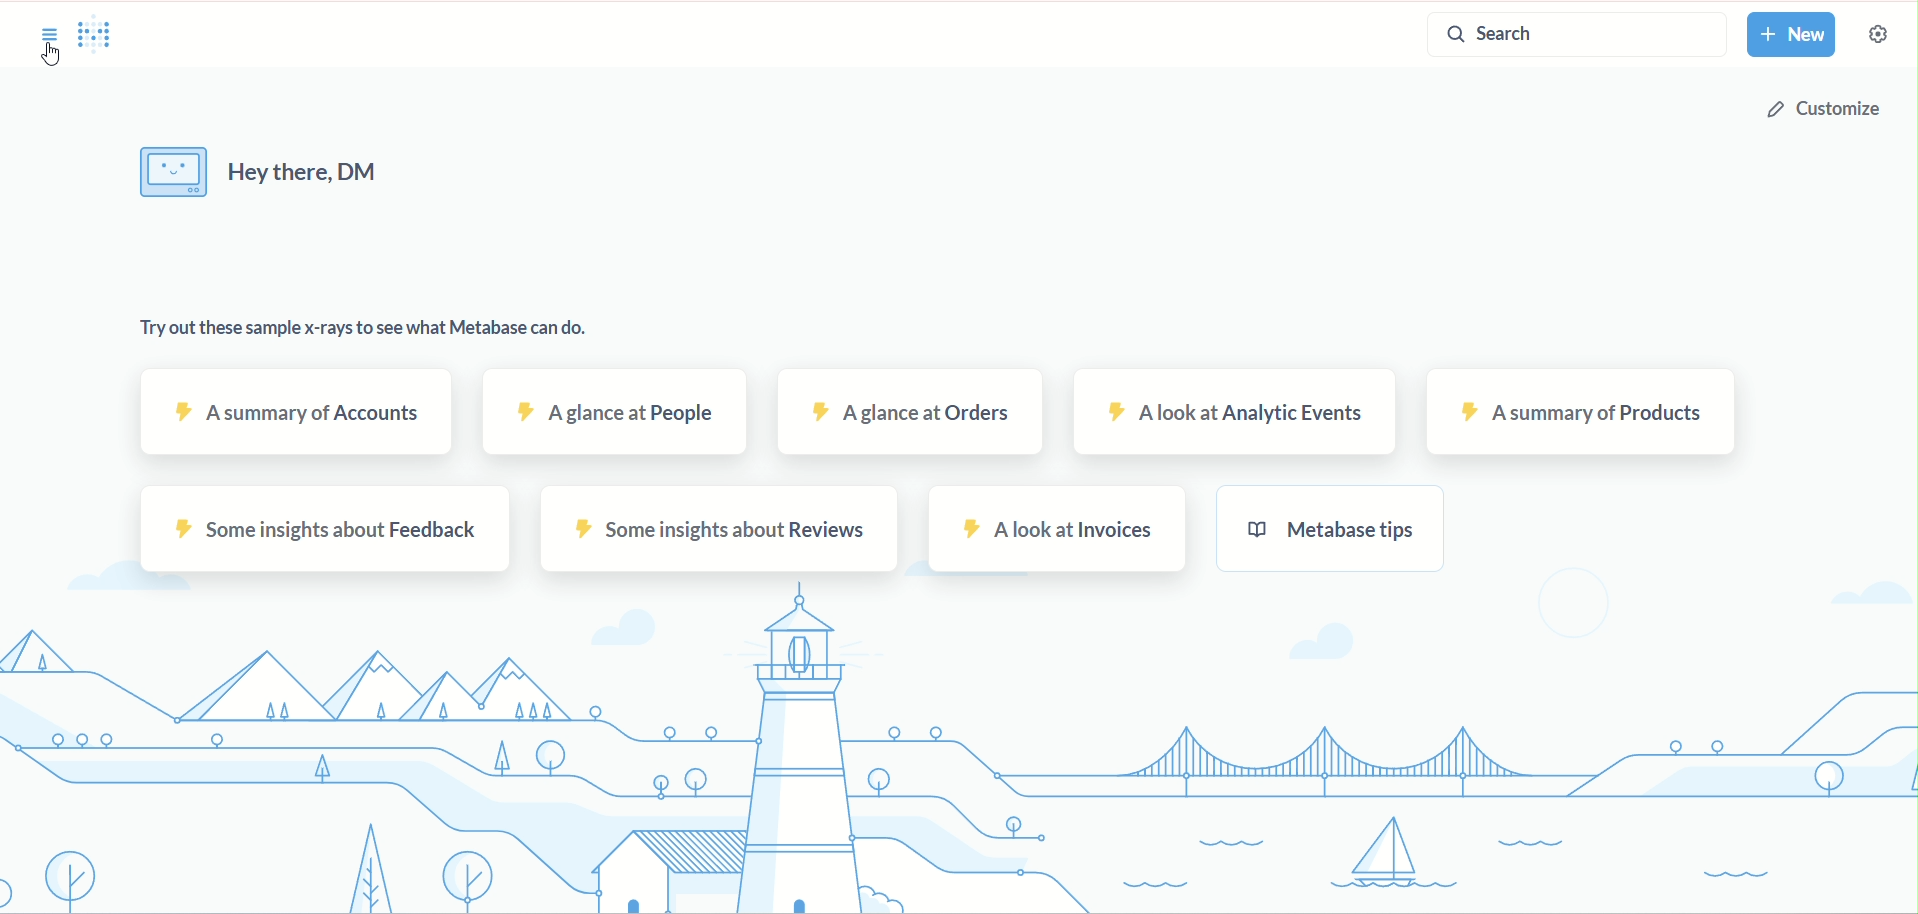 The height and width of the screenshot is (914, 1918). Describe the element at coordinates (266, 177) in the screenshot. I see `Hey there,DM` at that location.